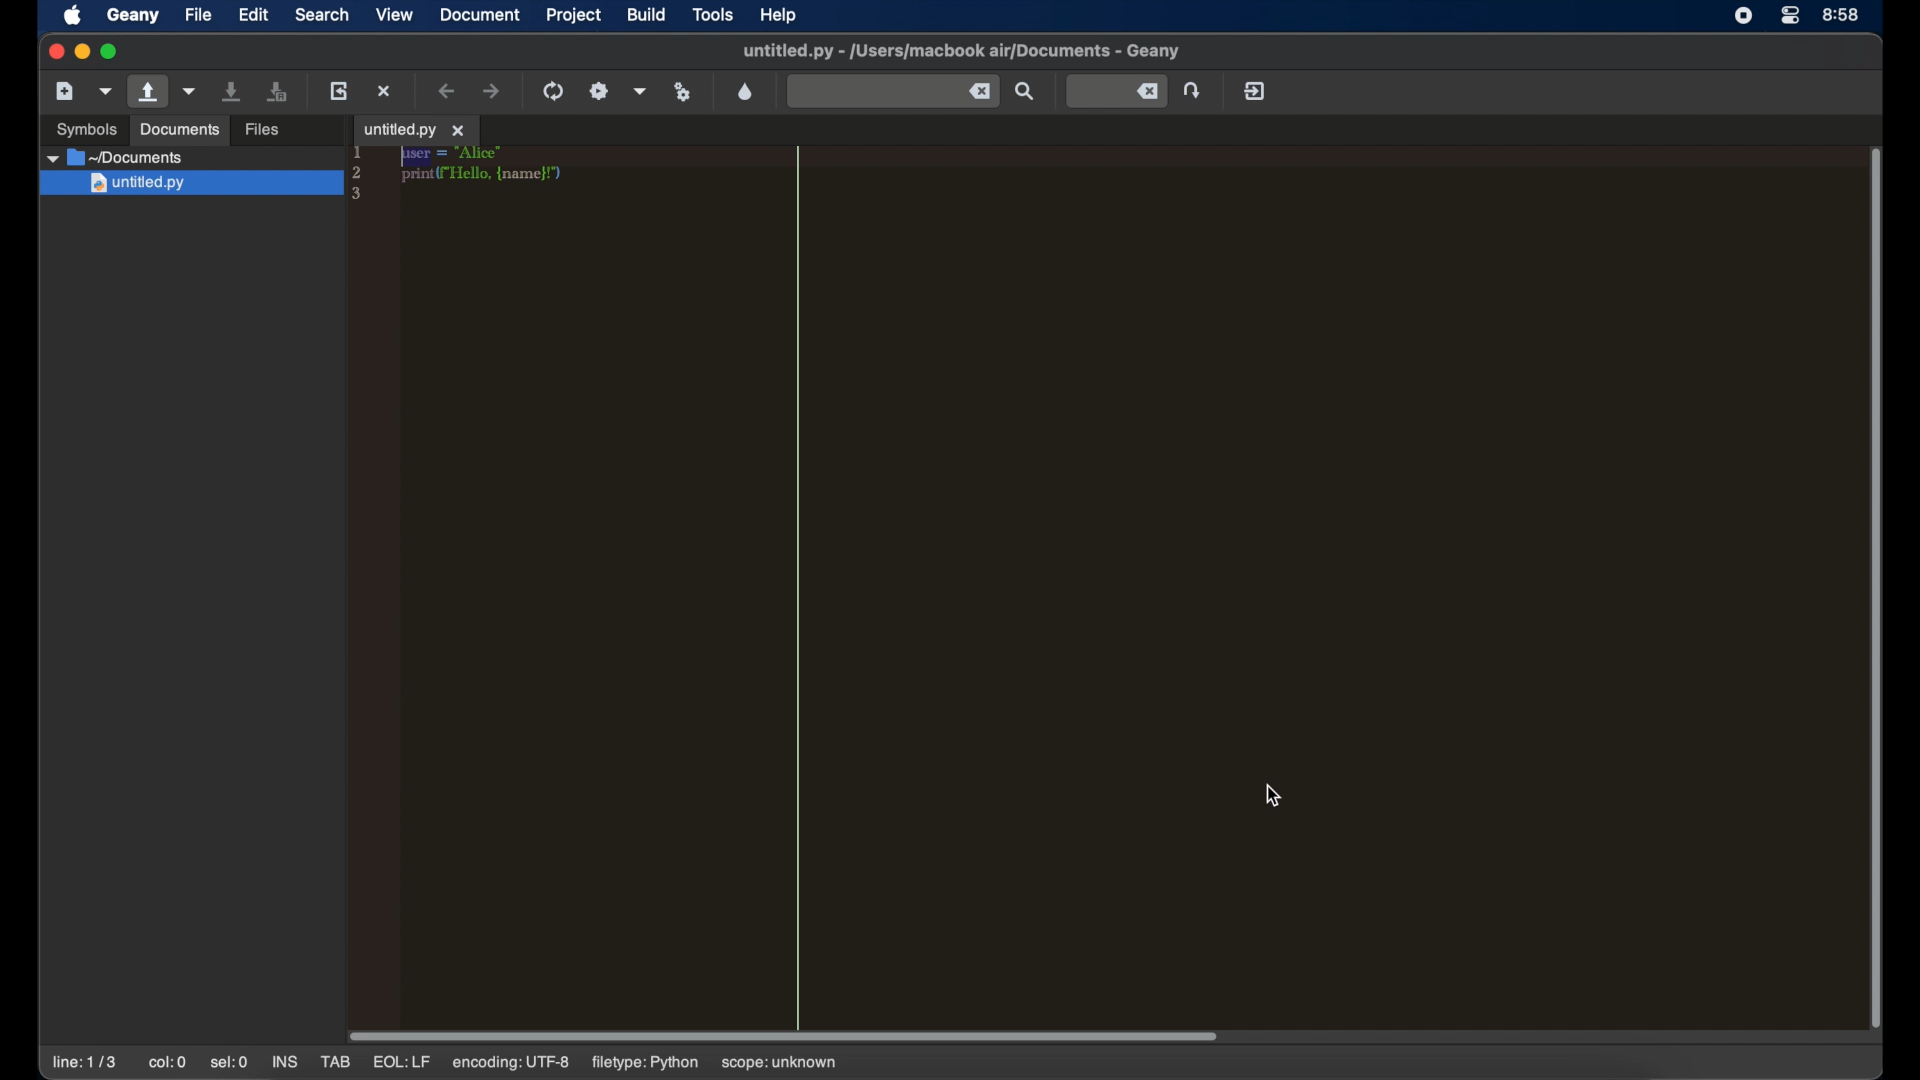 The height and width of the screenshot is (1080, 1920). What do you see at coordinates (283, 1061) in the screenshot?
I see `ins` at bounding box center [283, 1061].